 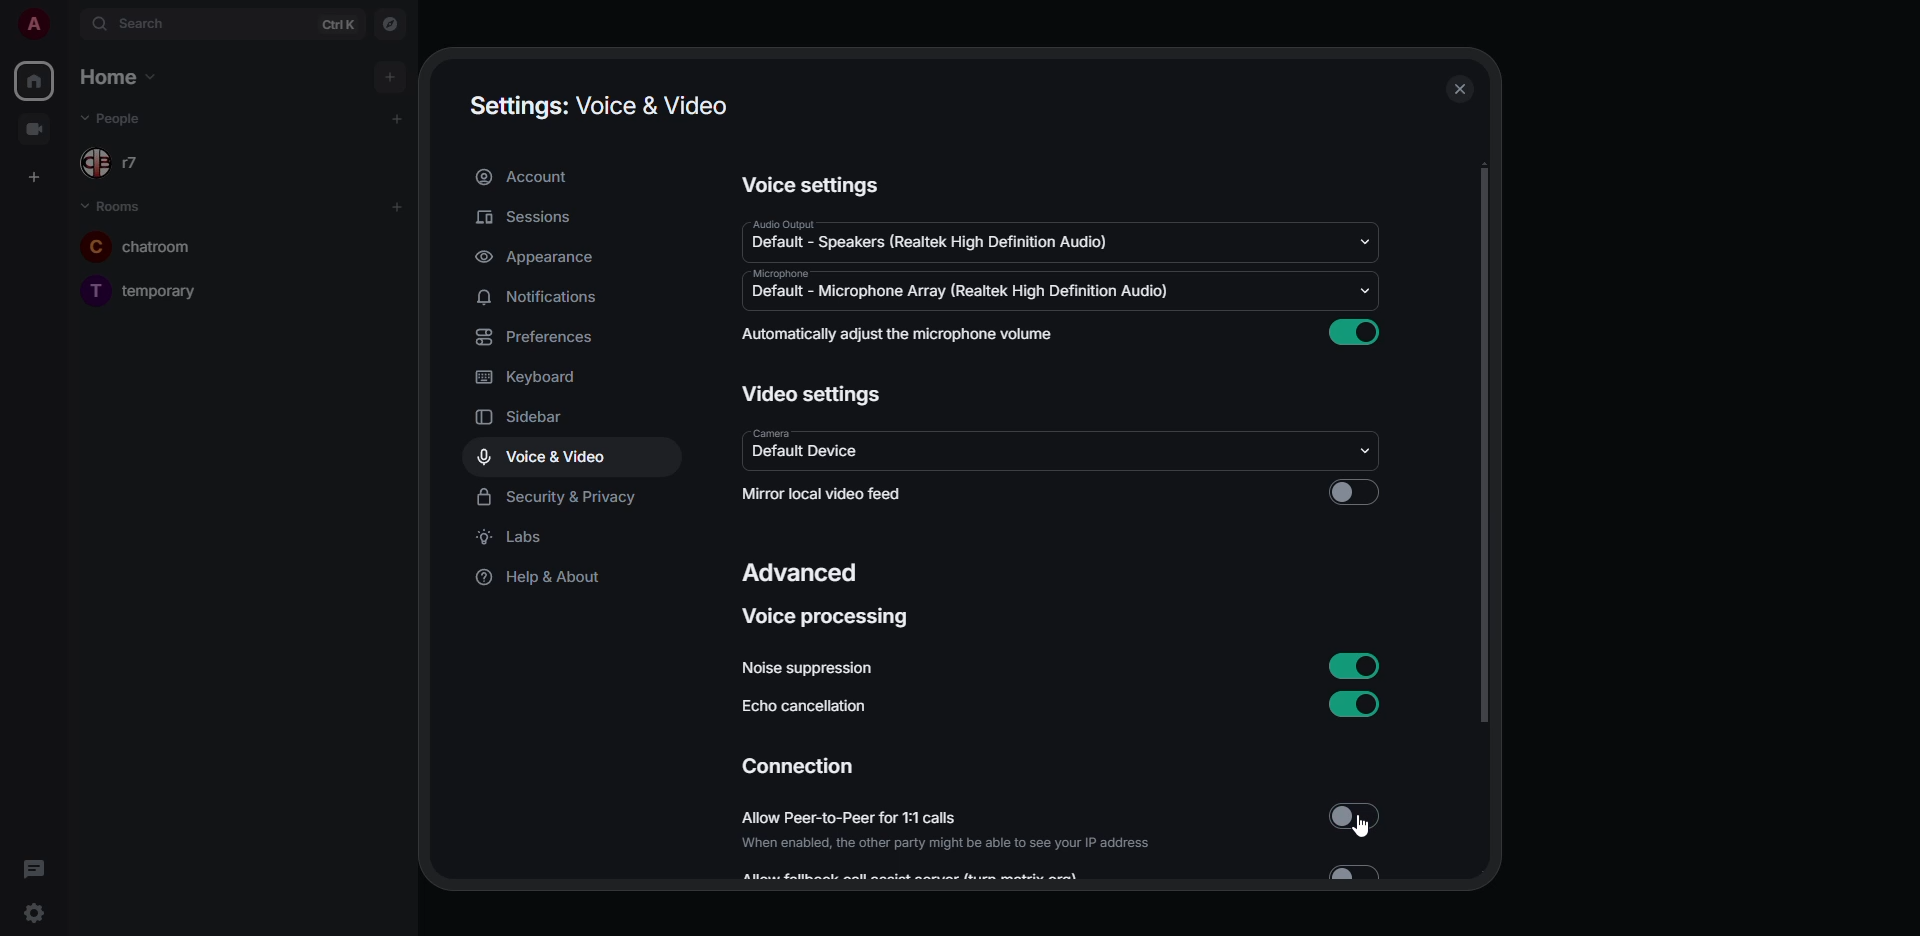 I want to click on camera, so click(x=773, y=429).